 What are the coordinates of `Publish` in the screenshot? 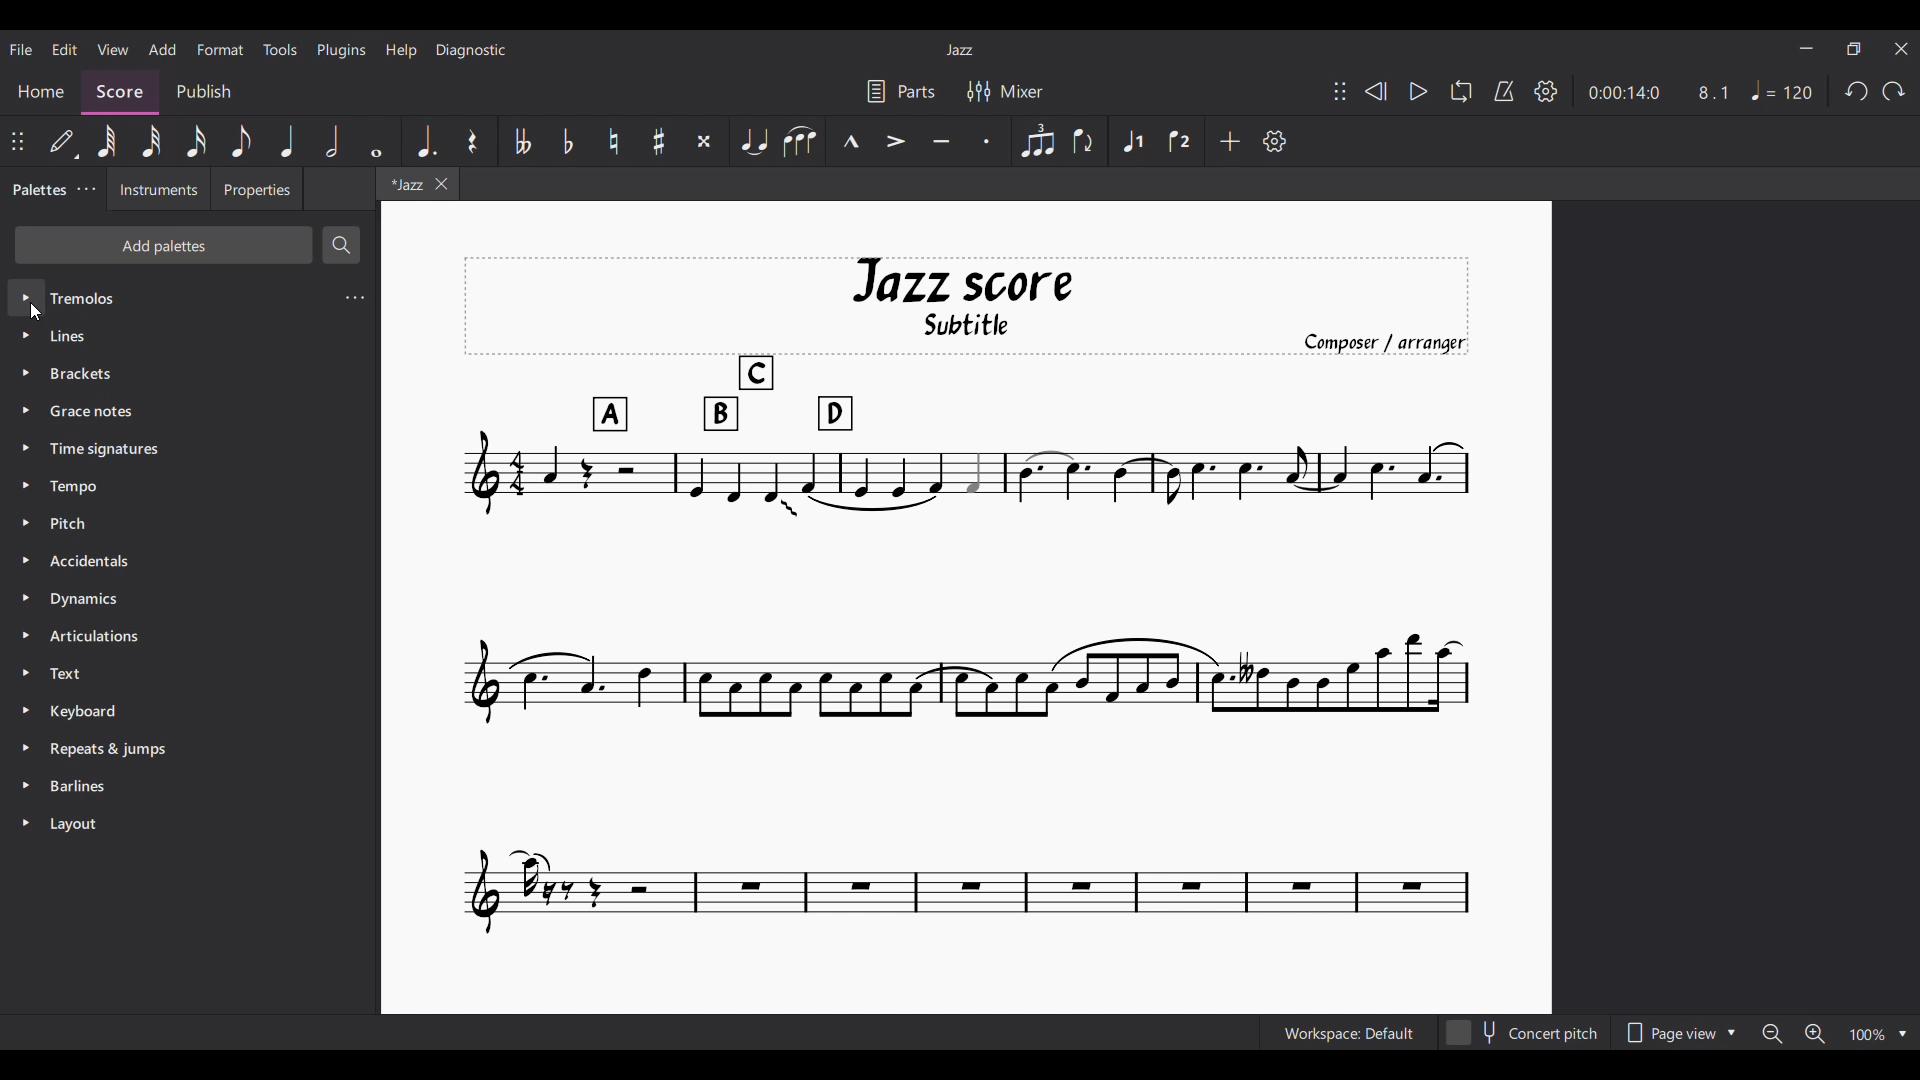 It's located at (204, 91).